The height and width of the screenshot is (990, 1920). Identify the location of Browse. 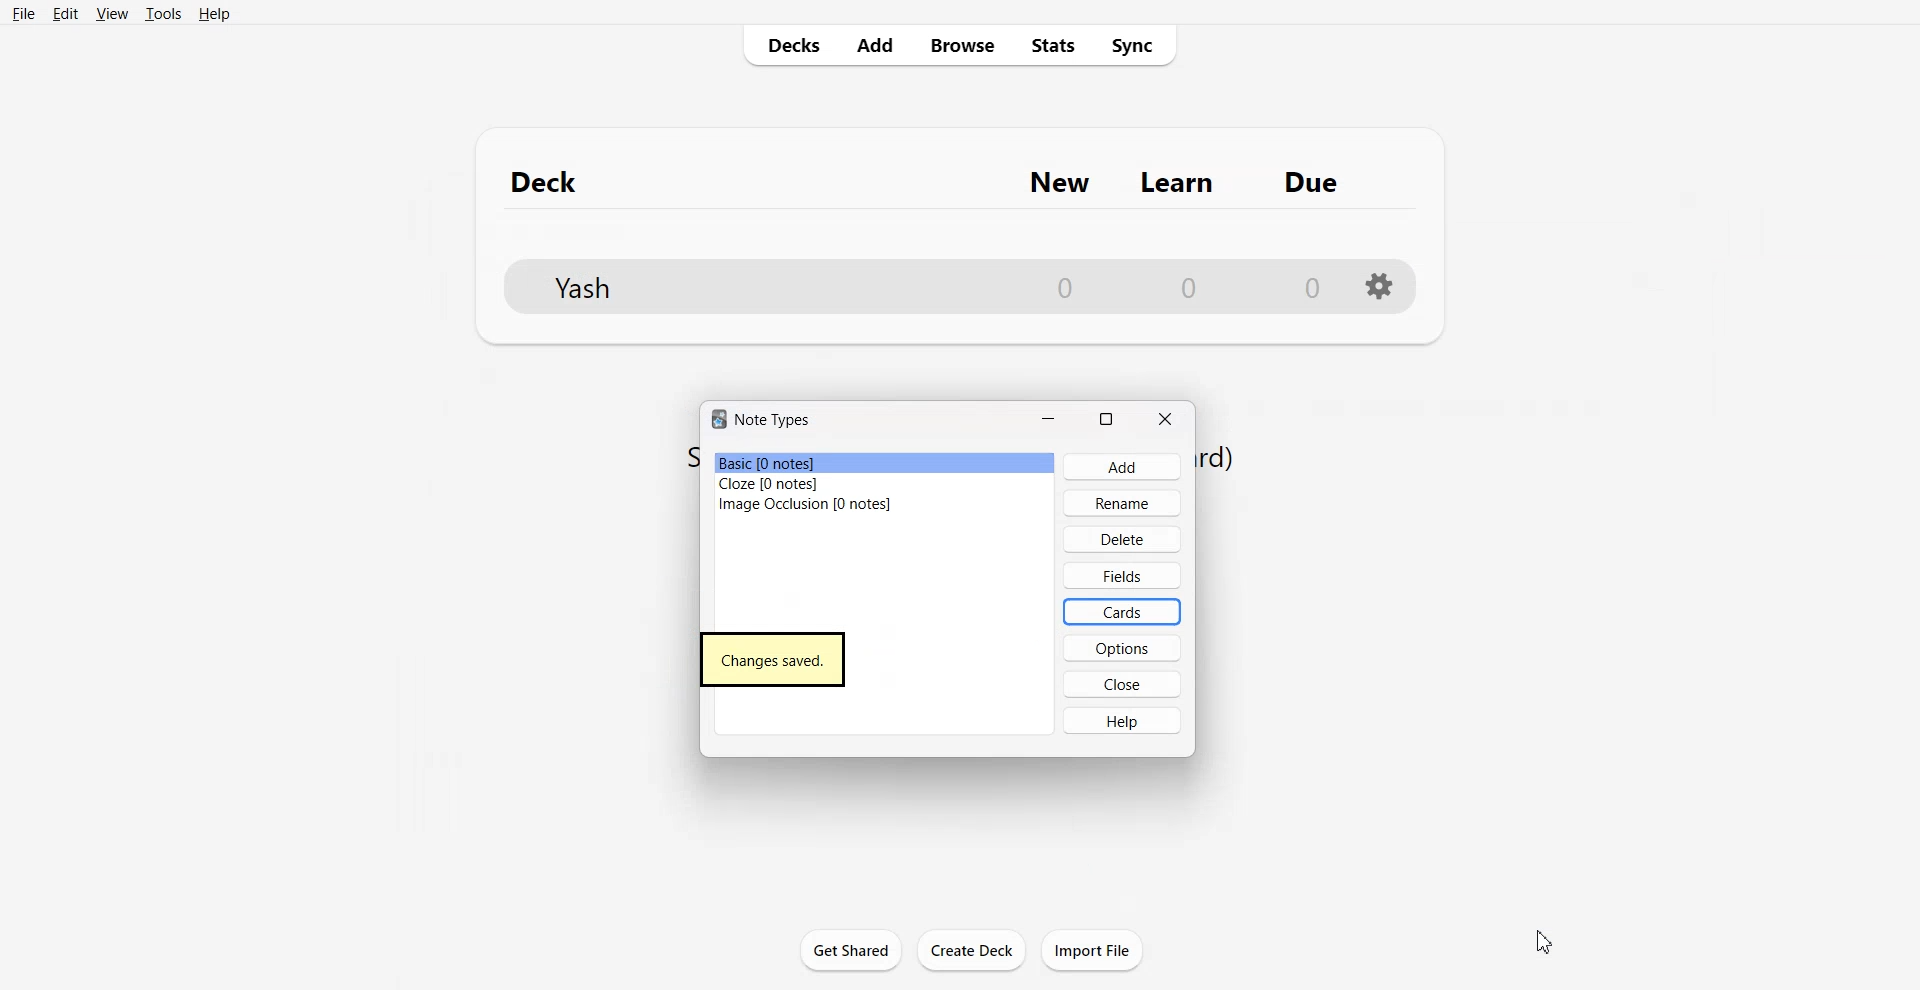
(960, 44).